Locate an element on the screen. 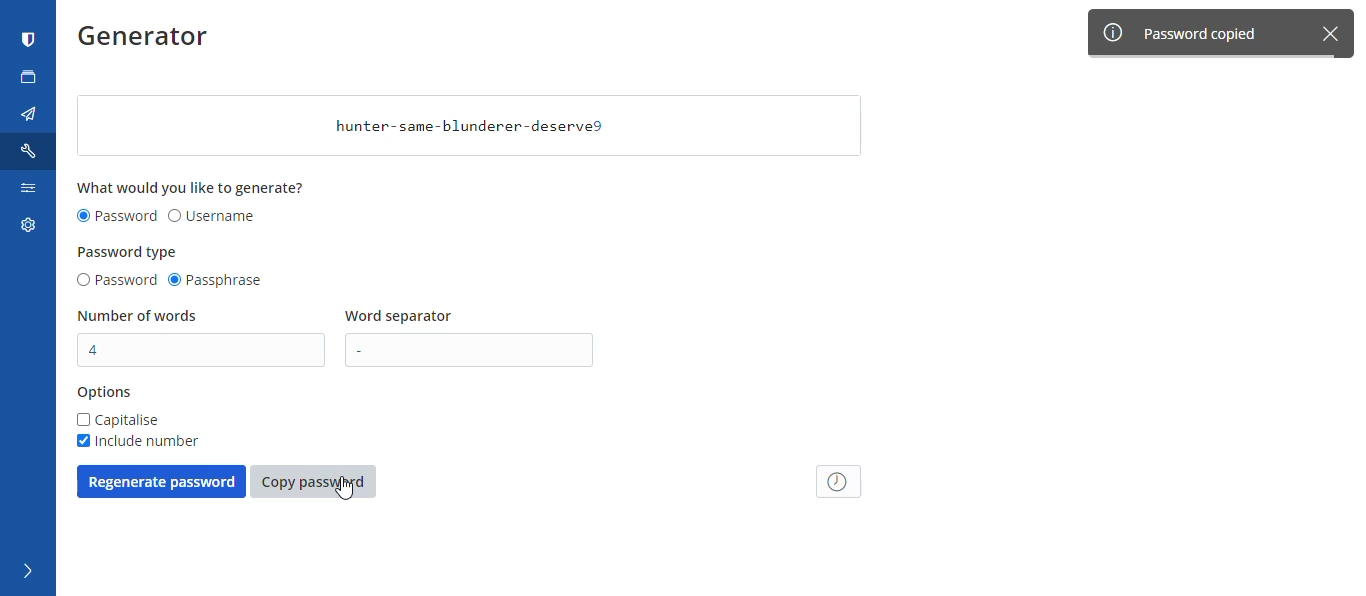  word separator is located at coordinates (402, 317).